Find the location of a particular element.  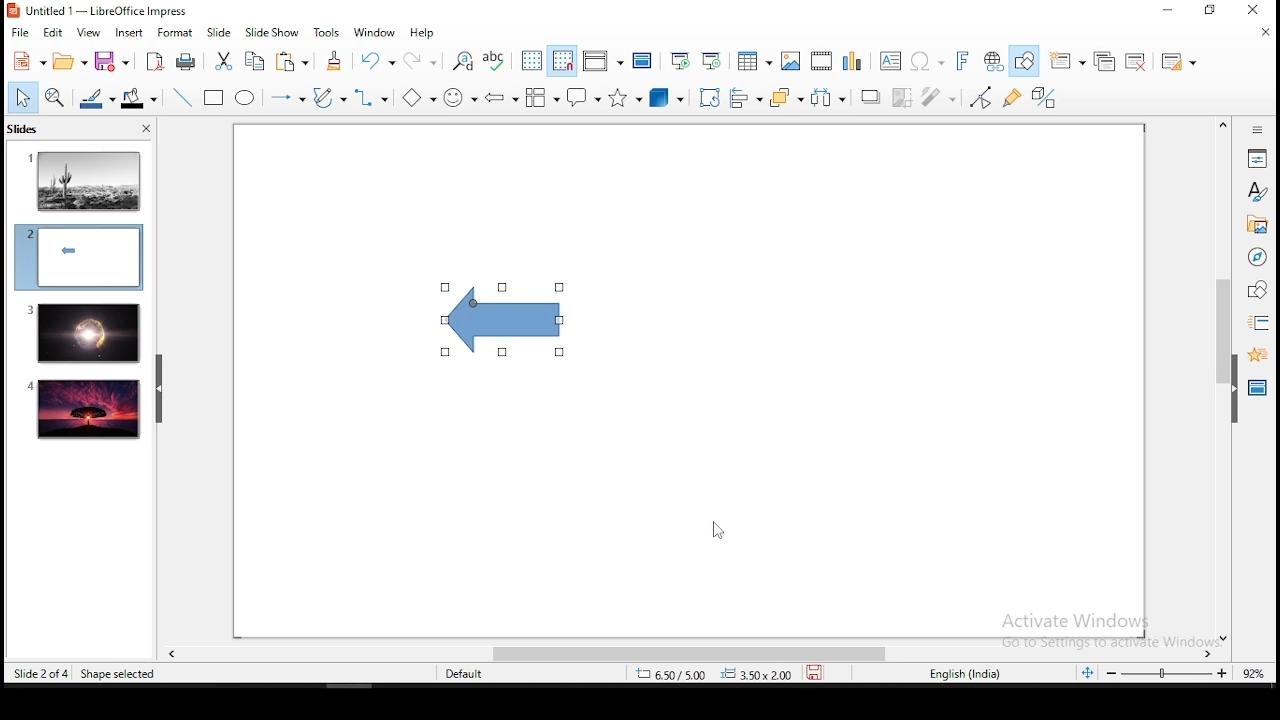

8.60/-0.26 is located at coordinates (673, 676).